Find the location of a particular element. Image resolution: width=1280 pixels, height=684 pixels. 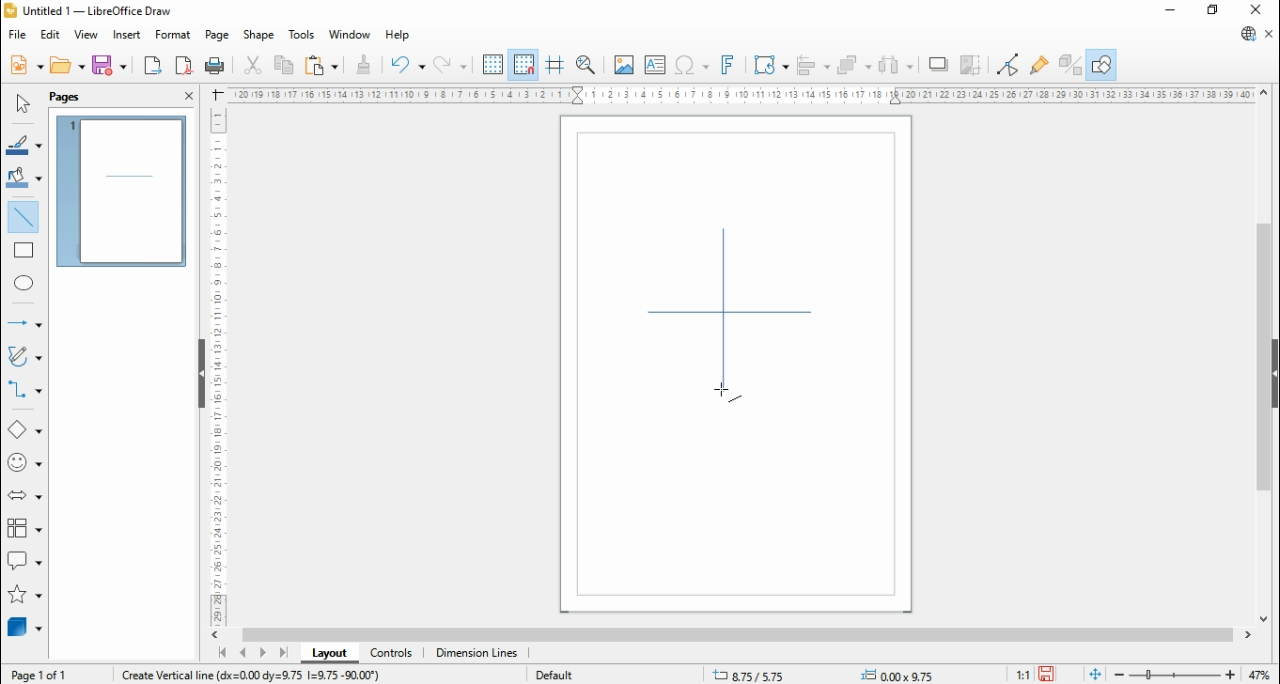

new is located at coordinates (25, 66).